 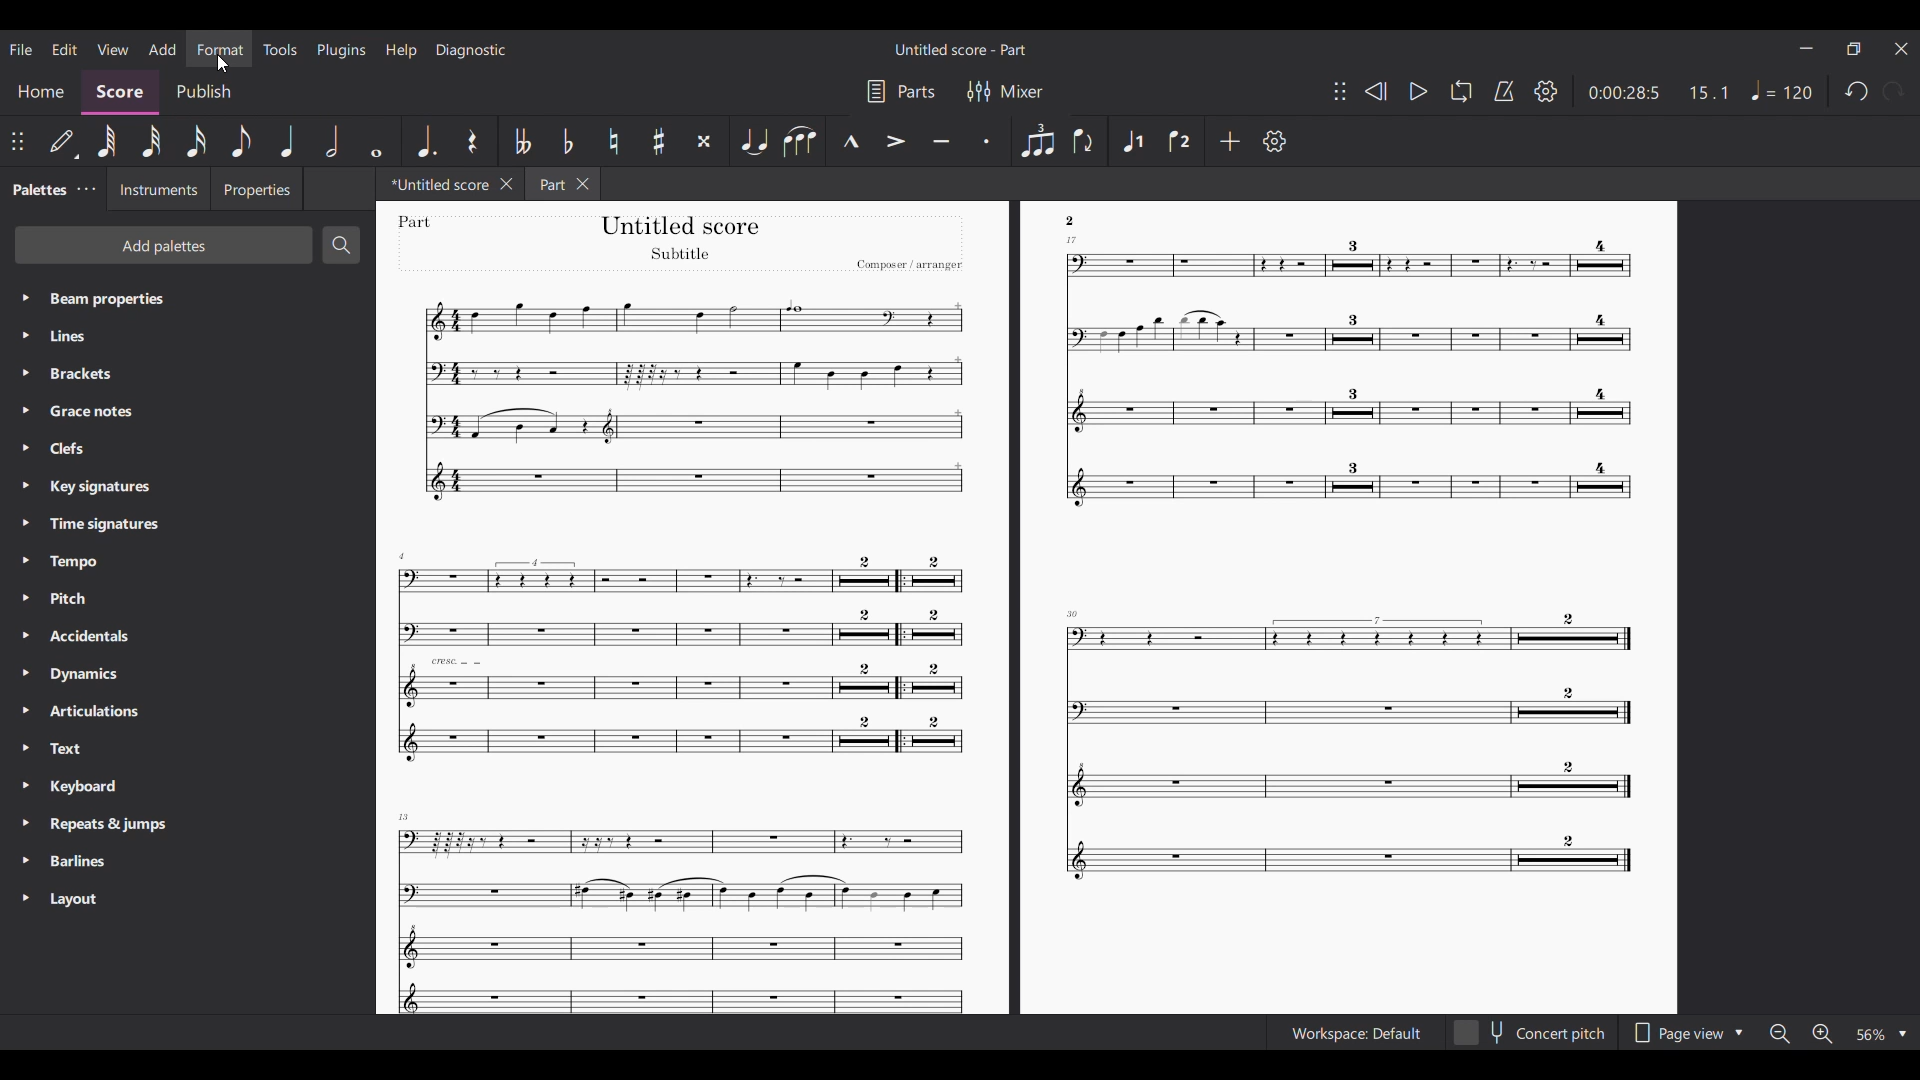 I want to click on Marcato, so click(x=849, y=140).